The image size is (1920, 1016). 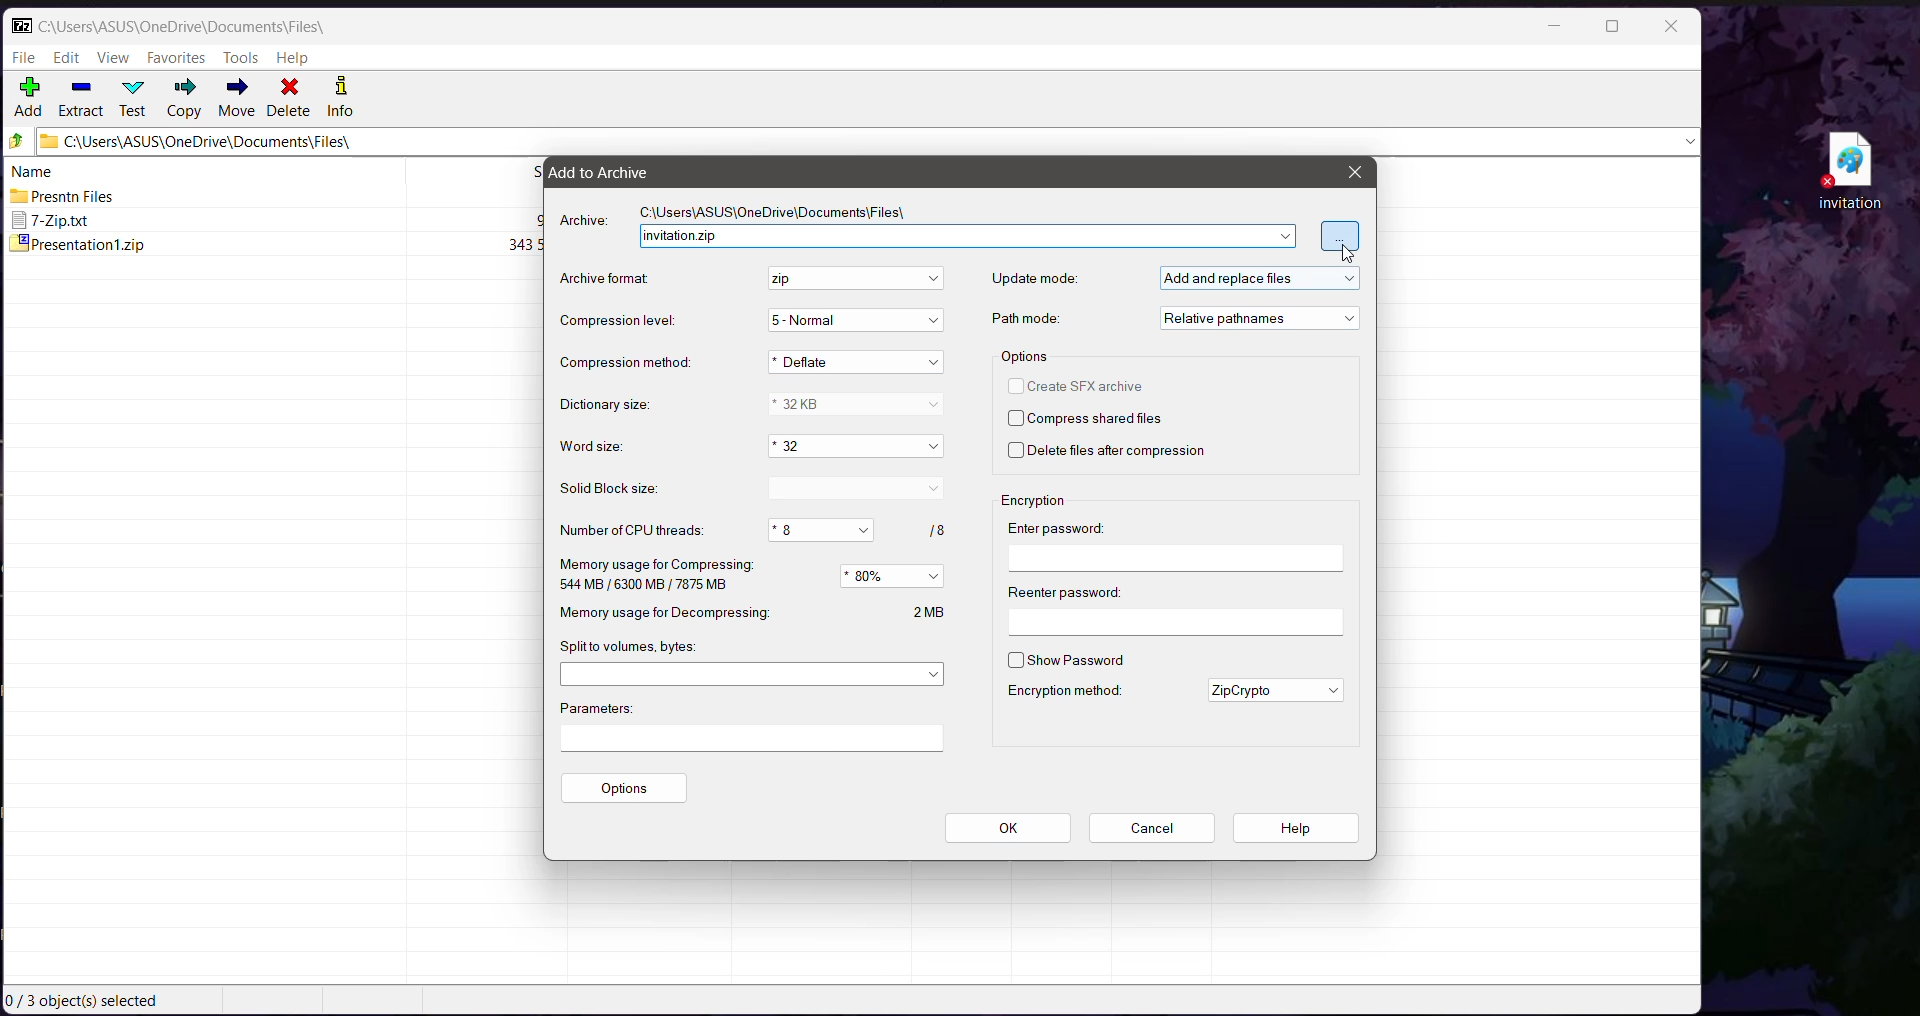 I want to click on Click to Browse for more locations, so click(x=1341, y=236).